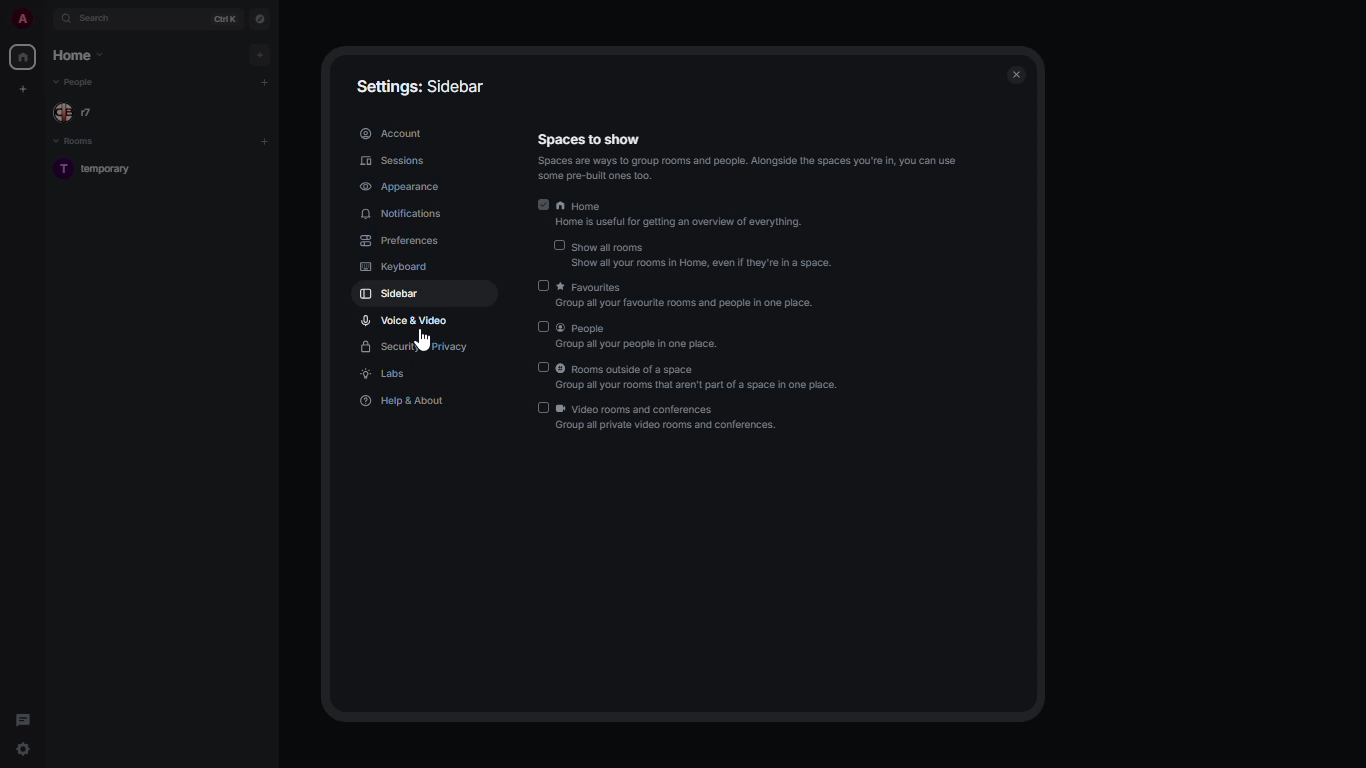 Image resolution: width=1366 pixels, height=768 pixels. What do you see at coordinates (21, 18) in the screenshot?
I see `profile` at bounding box center [21, 18].